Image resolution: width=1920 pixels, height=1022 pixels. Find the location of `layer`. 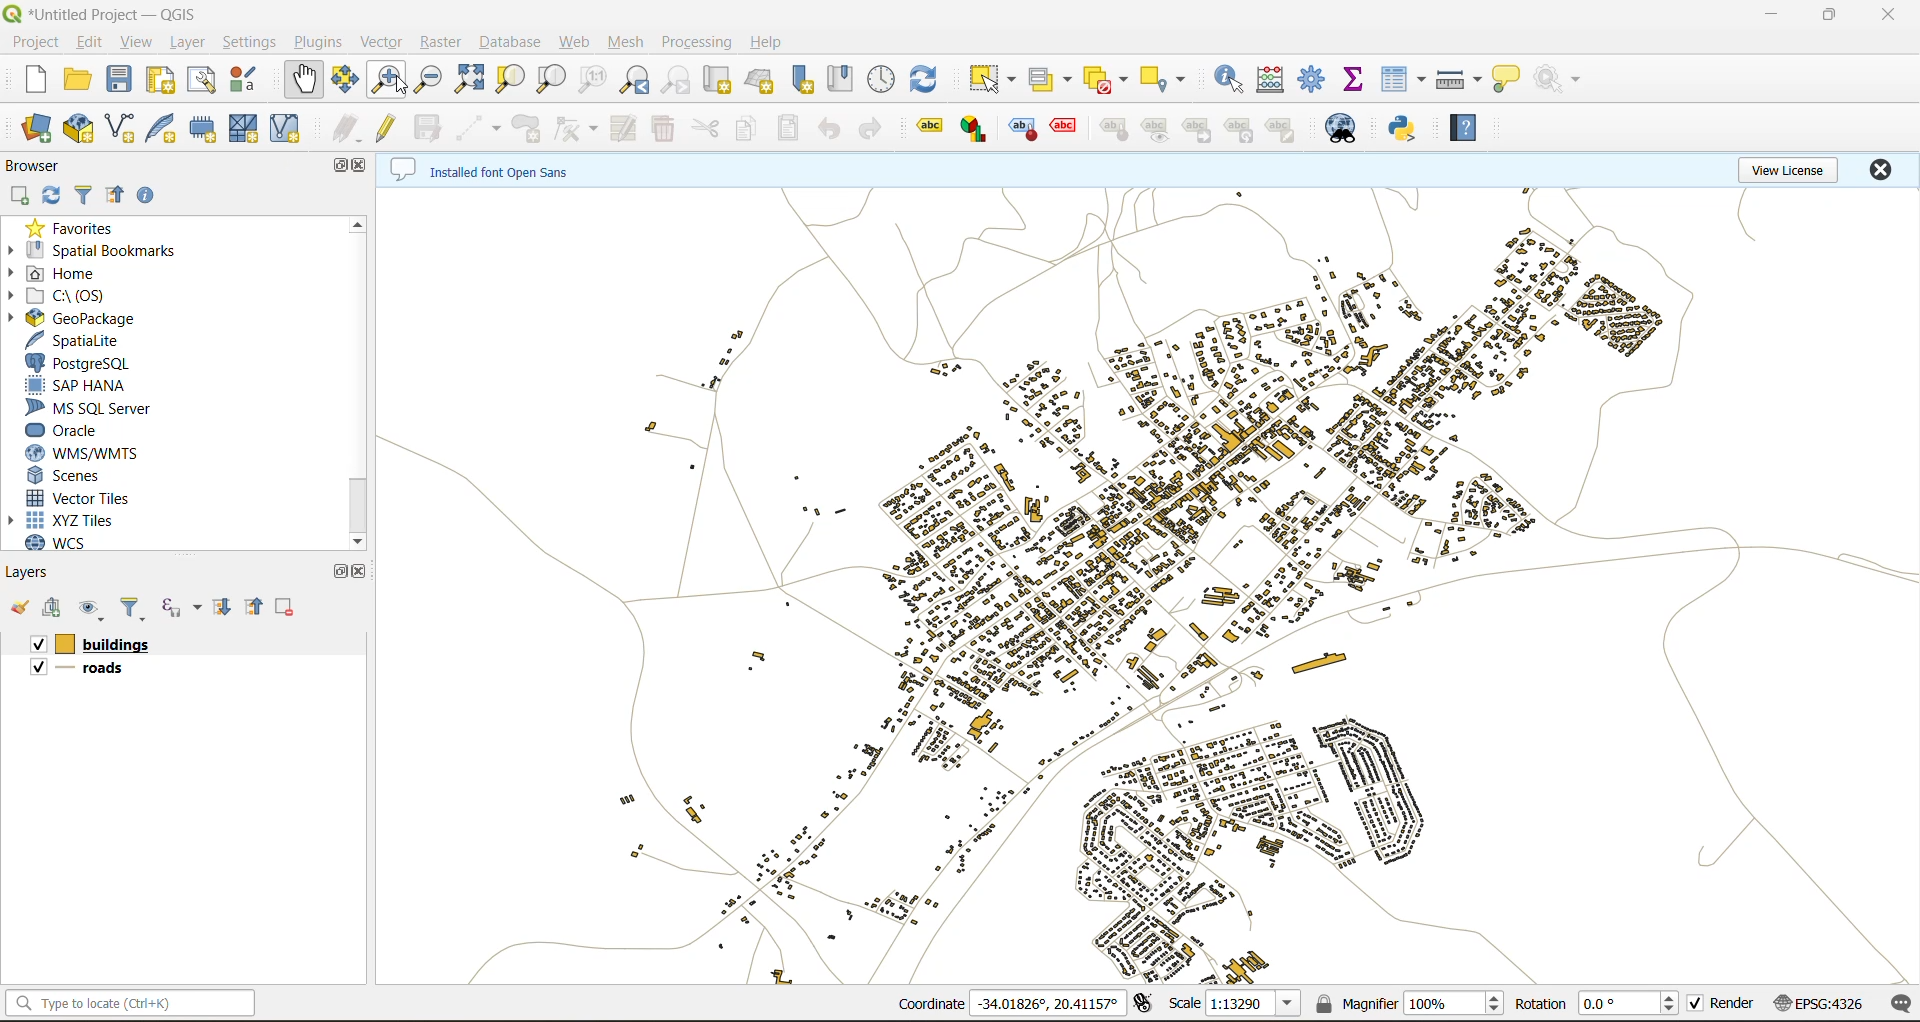

layer is located at coordinates (187, 41).